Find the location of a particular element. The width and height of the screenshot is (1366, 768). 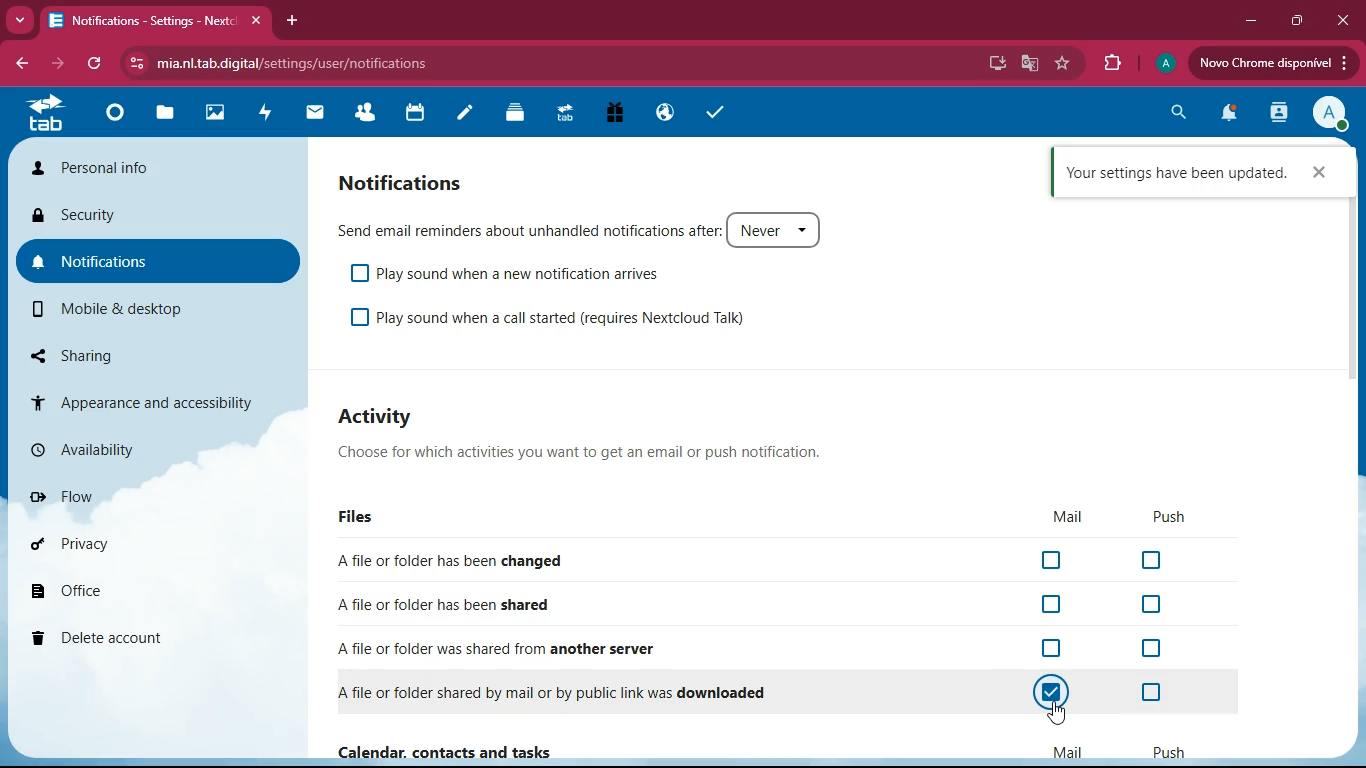

another server is located at coordinates (511, 645).